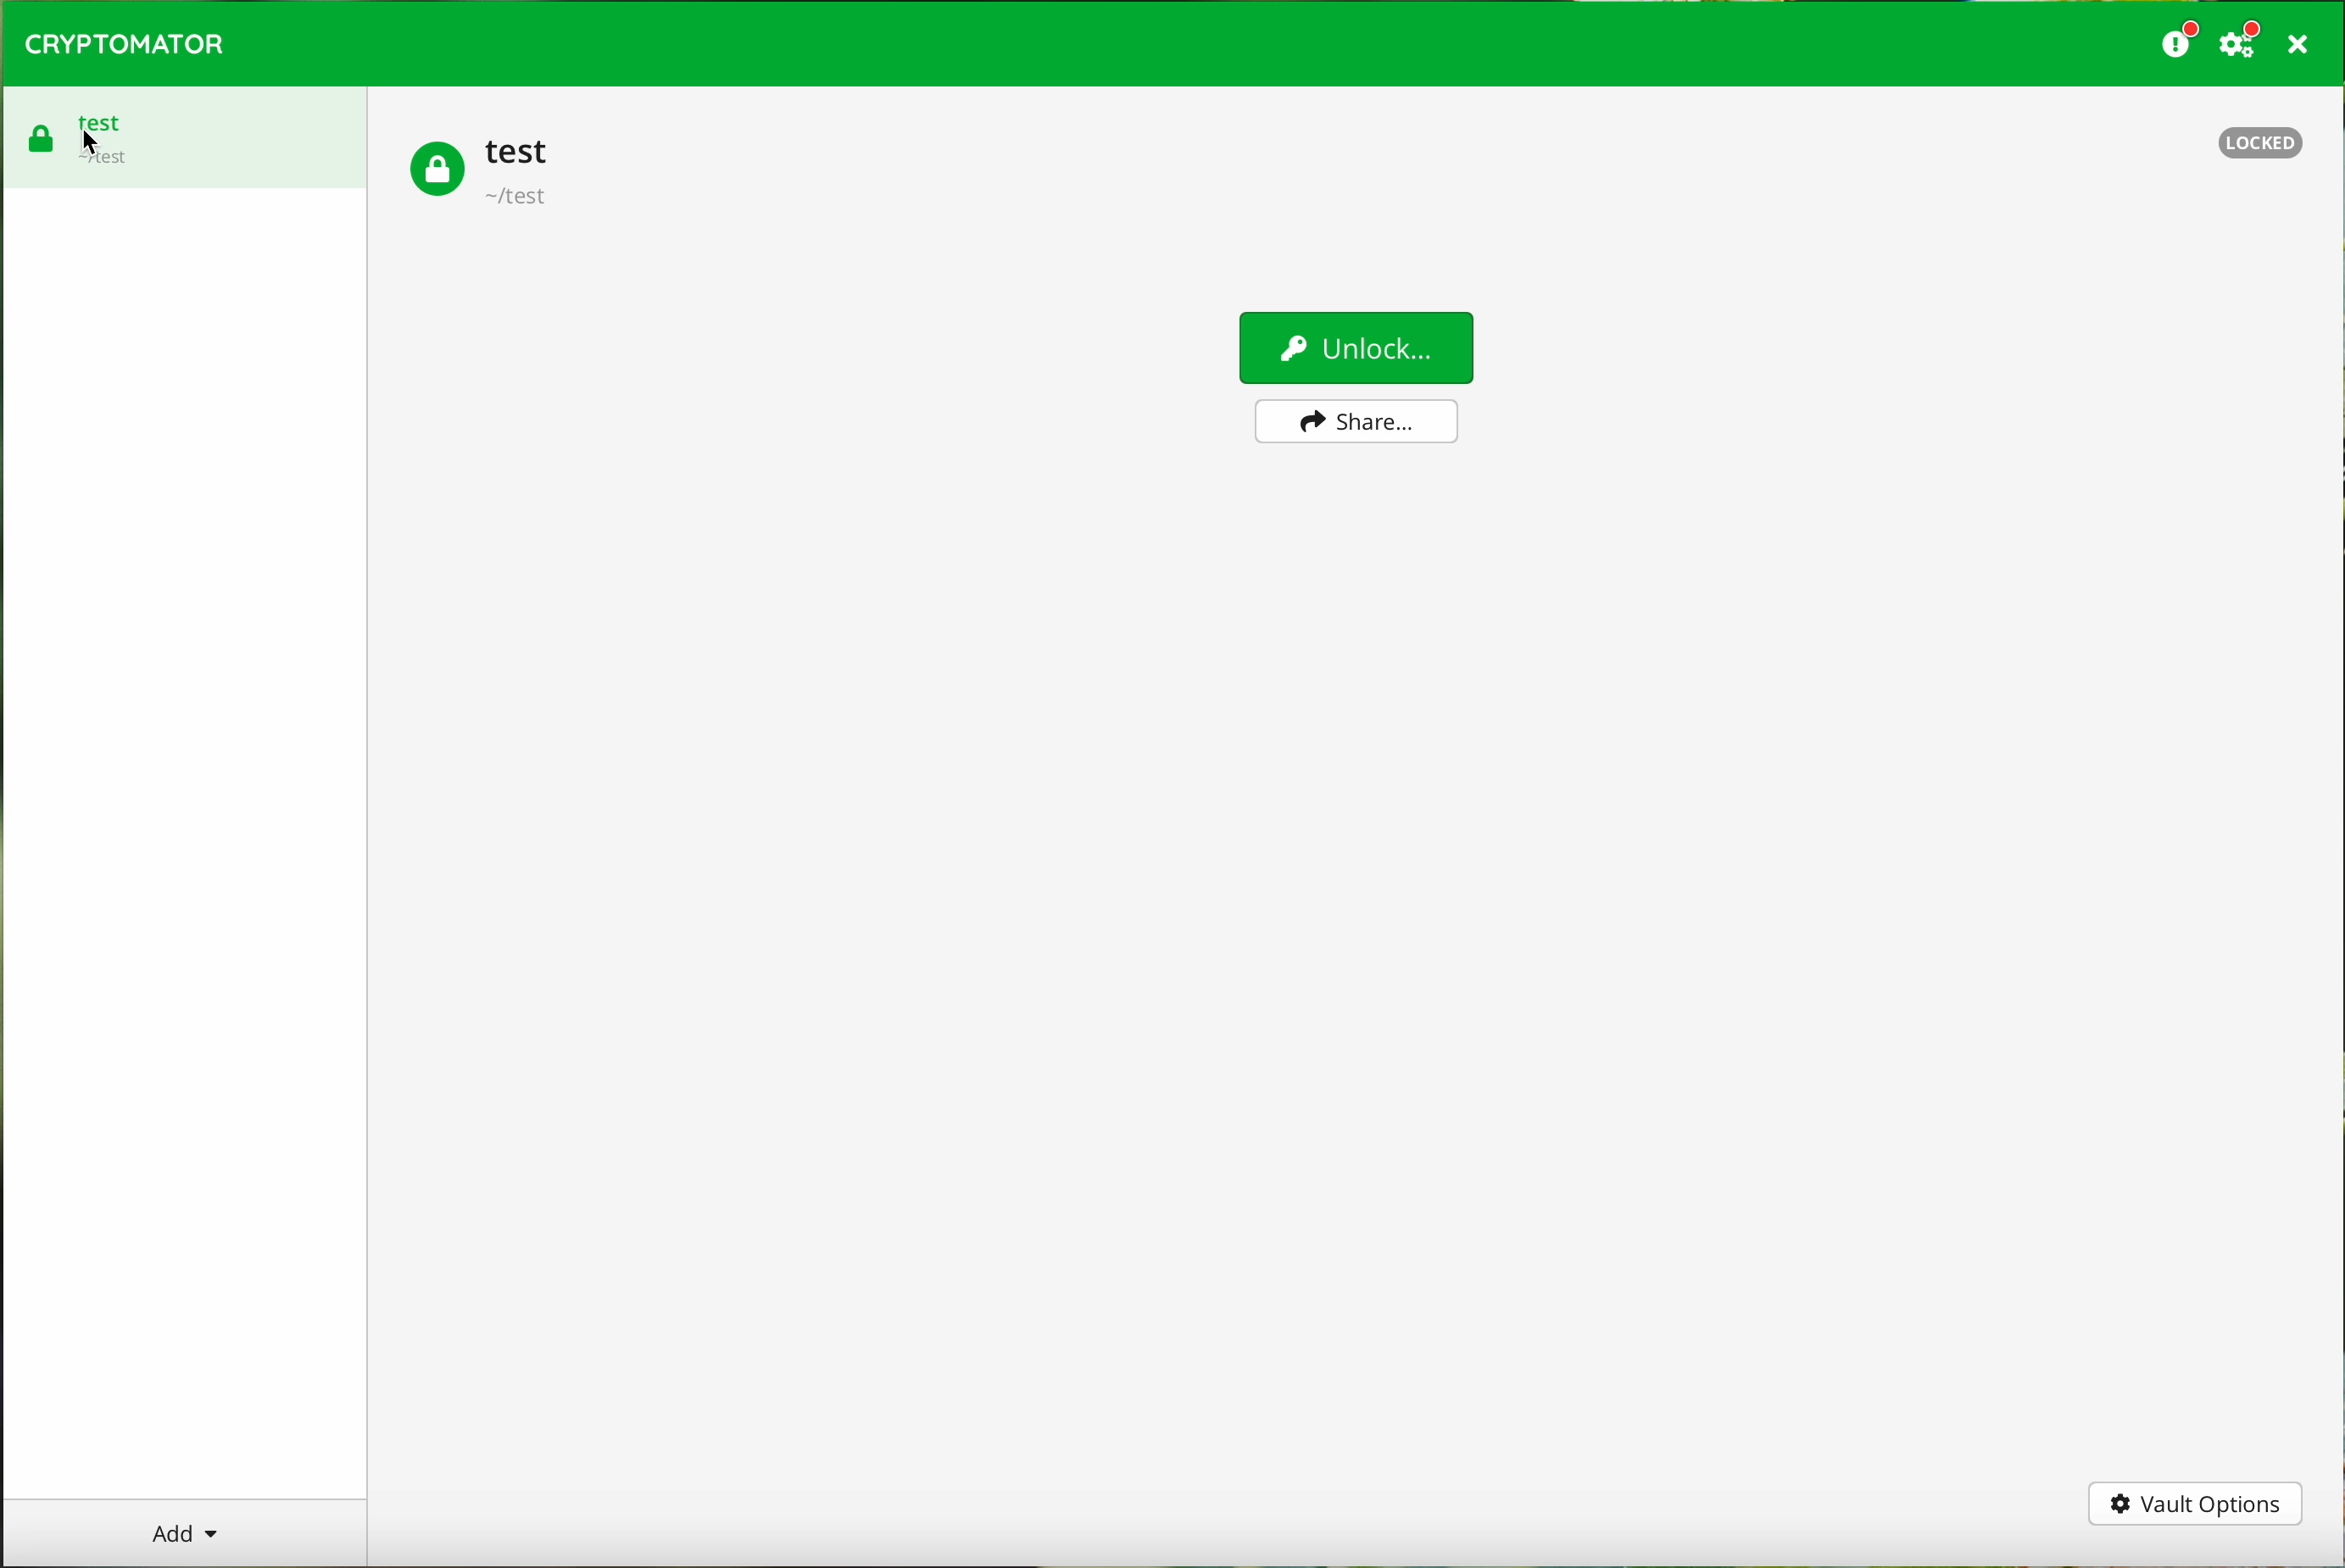 The width and height of the screenshot is (2345, 1568). I want to click on add, so click(185, 1532).